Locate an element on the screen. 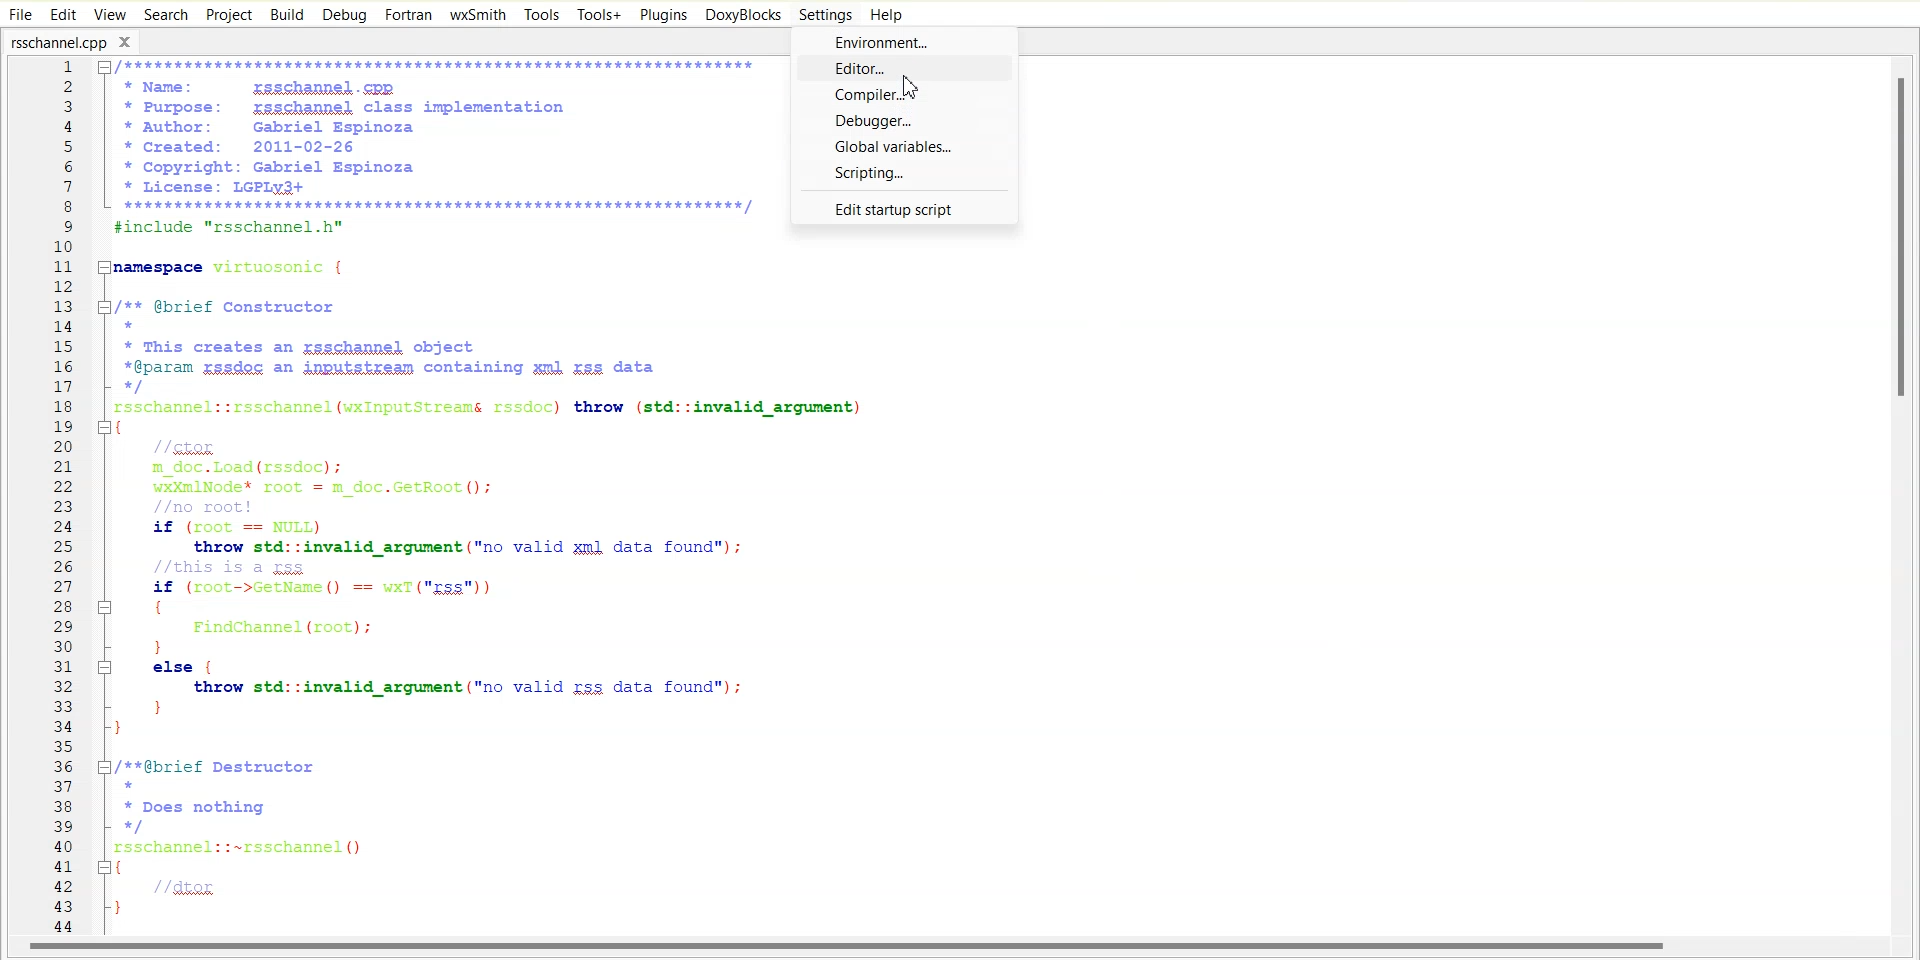 The height and width of the screenshot is (960, 1920). Vertical Scroll bar is located at coordinates (1908, 496).